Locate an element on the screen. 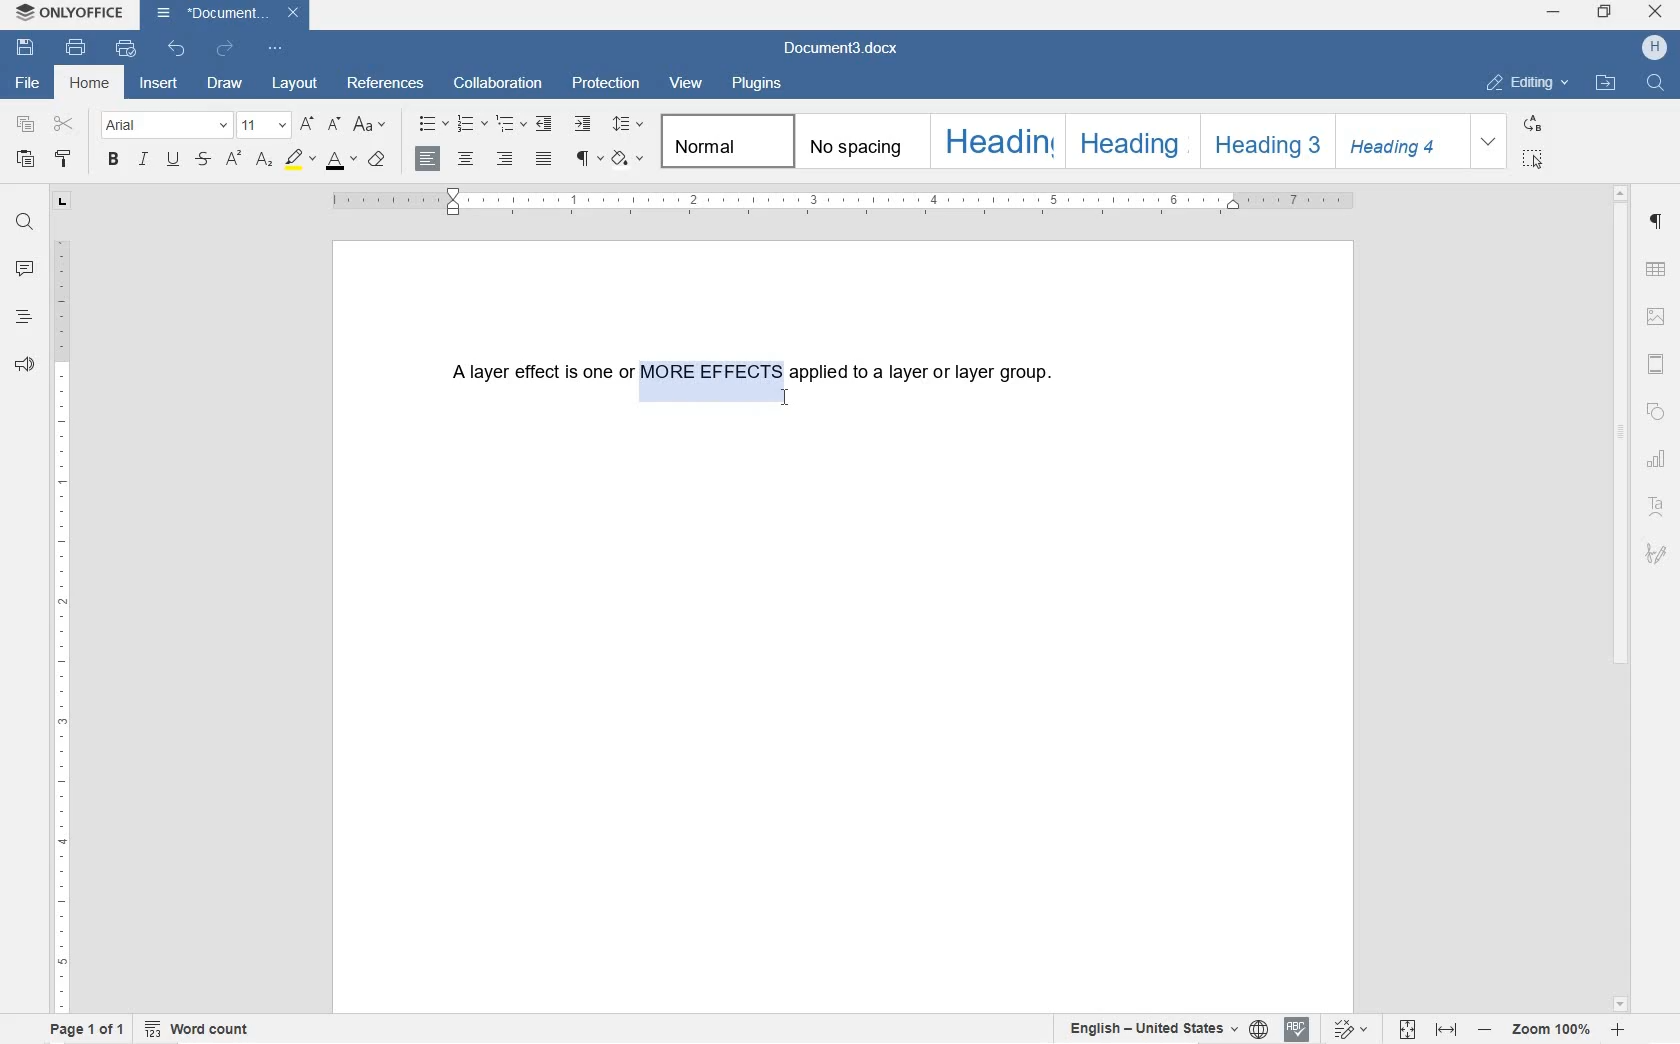 This screenshot has width=1680, height=1044. DECREASE INDENT is located at coordinates (544, 125).